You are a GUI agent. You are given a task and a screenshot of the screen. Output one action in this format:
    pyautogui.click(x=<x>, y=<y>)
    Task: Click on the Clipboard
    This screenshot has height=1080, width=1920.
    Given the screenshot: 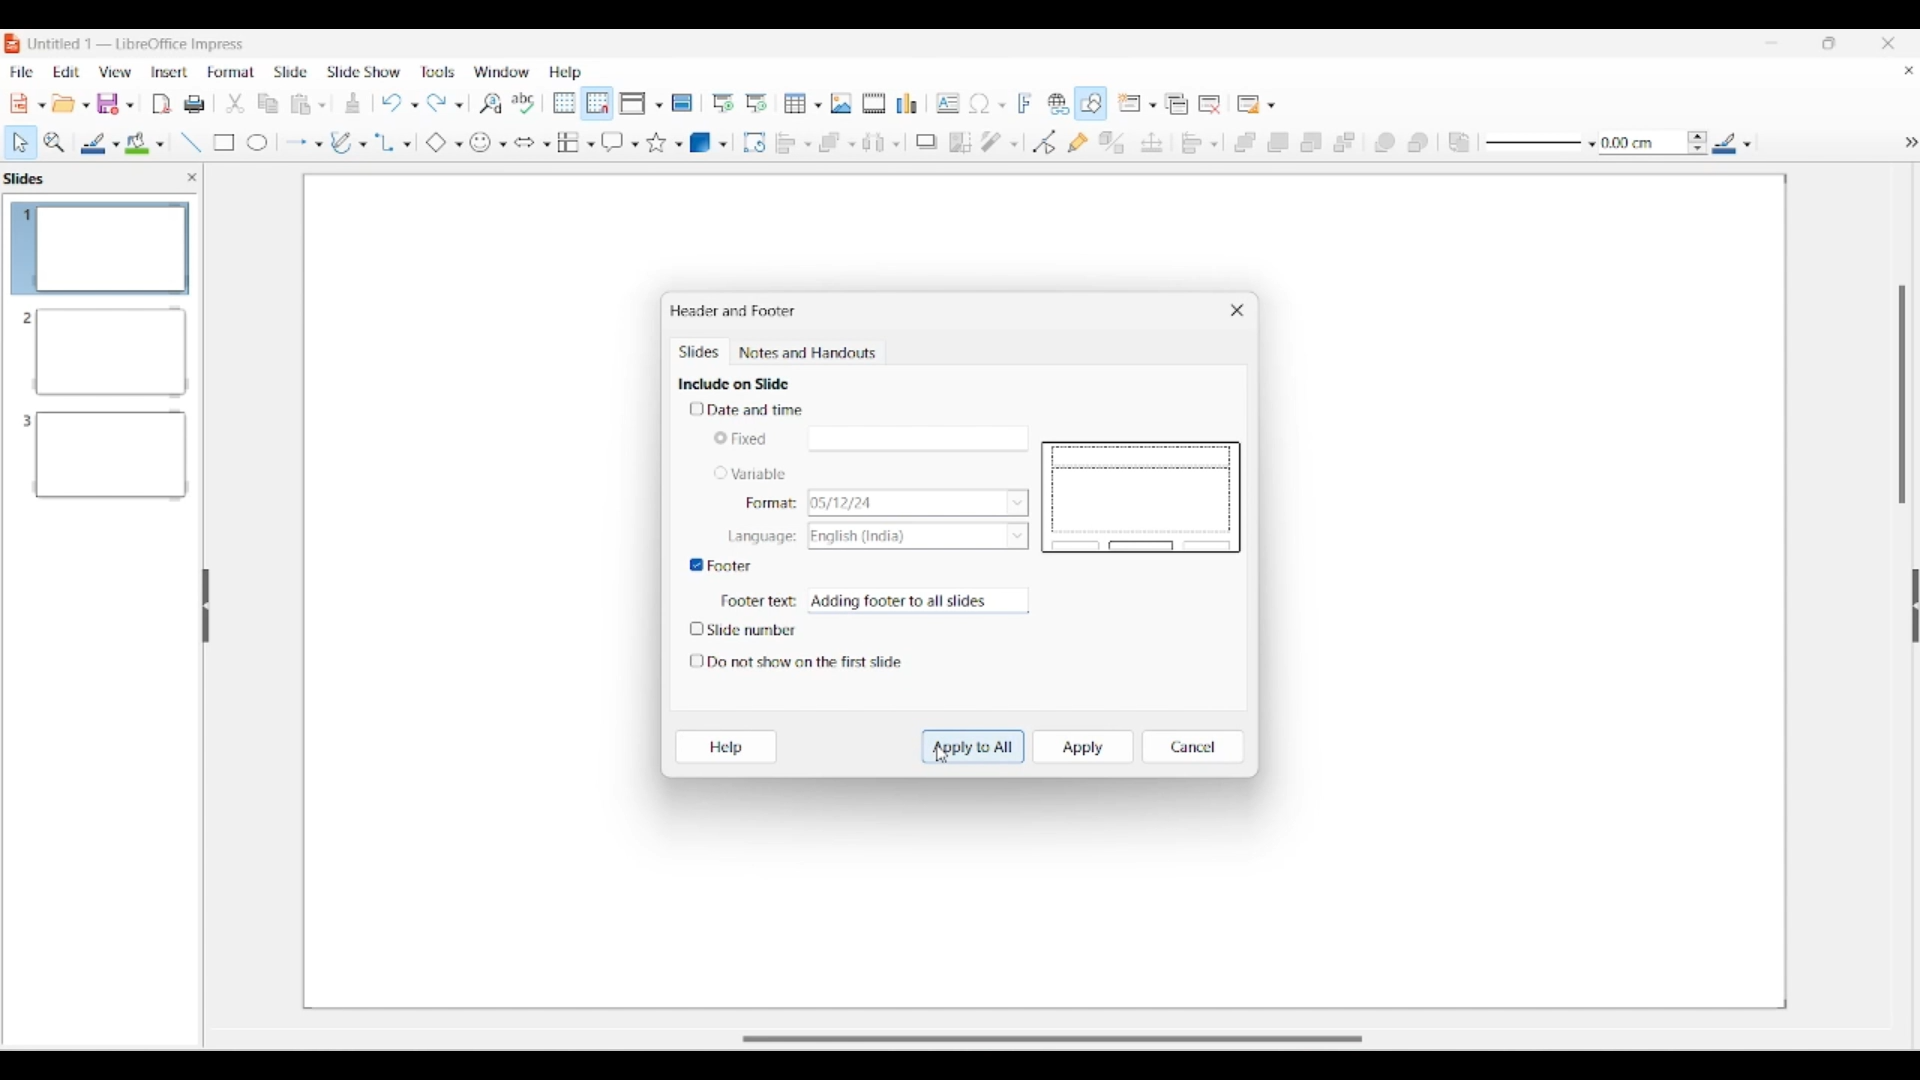 What is the action you would take?
    pyautogui.click(x=302, y=104)
    